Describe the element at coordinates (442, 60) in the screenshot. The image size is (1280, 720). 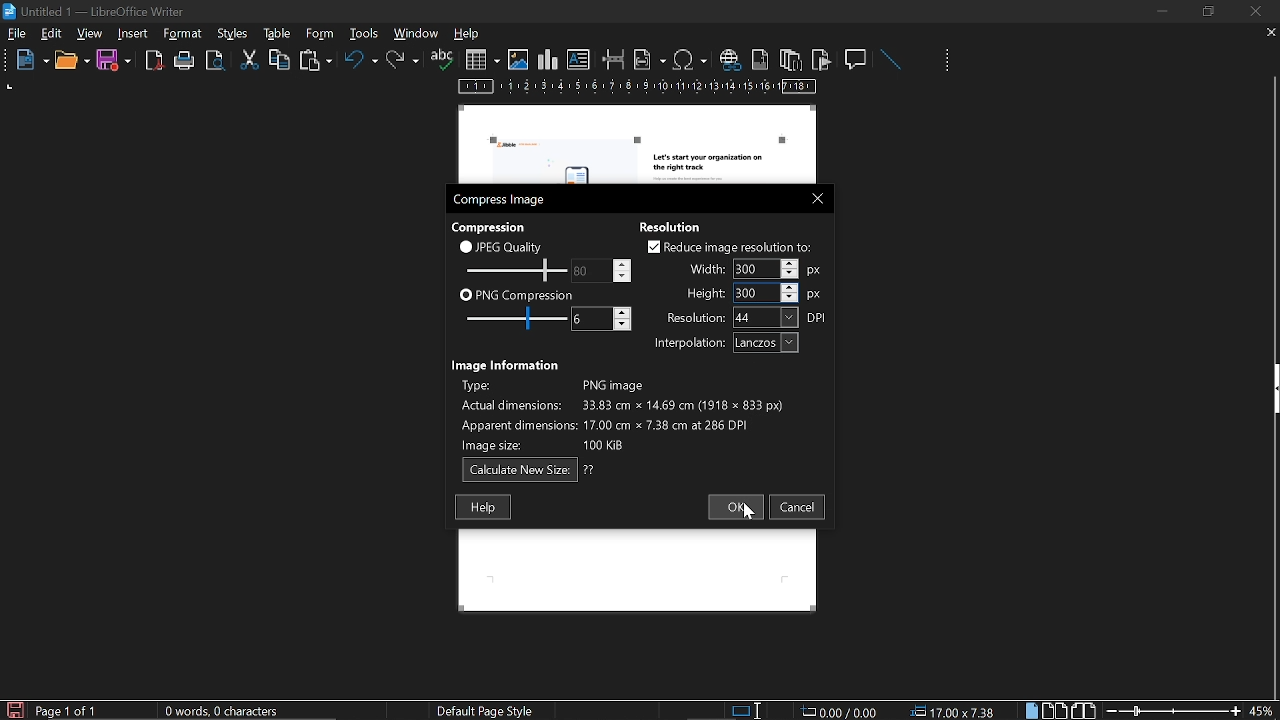
I see `spelling` at that location.